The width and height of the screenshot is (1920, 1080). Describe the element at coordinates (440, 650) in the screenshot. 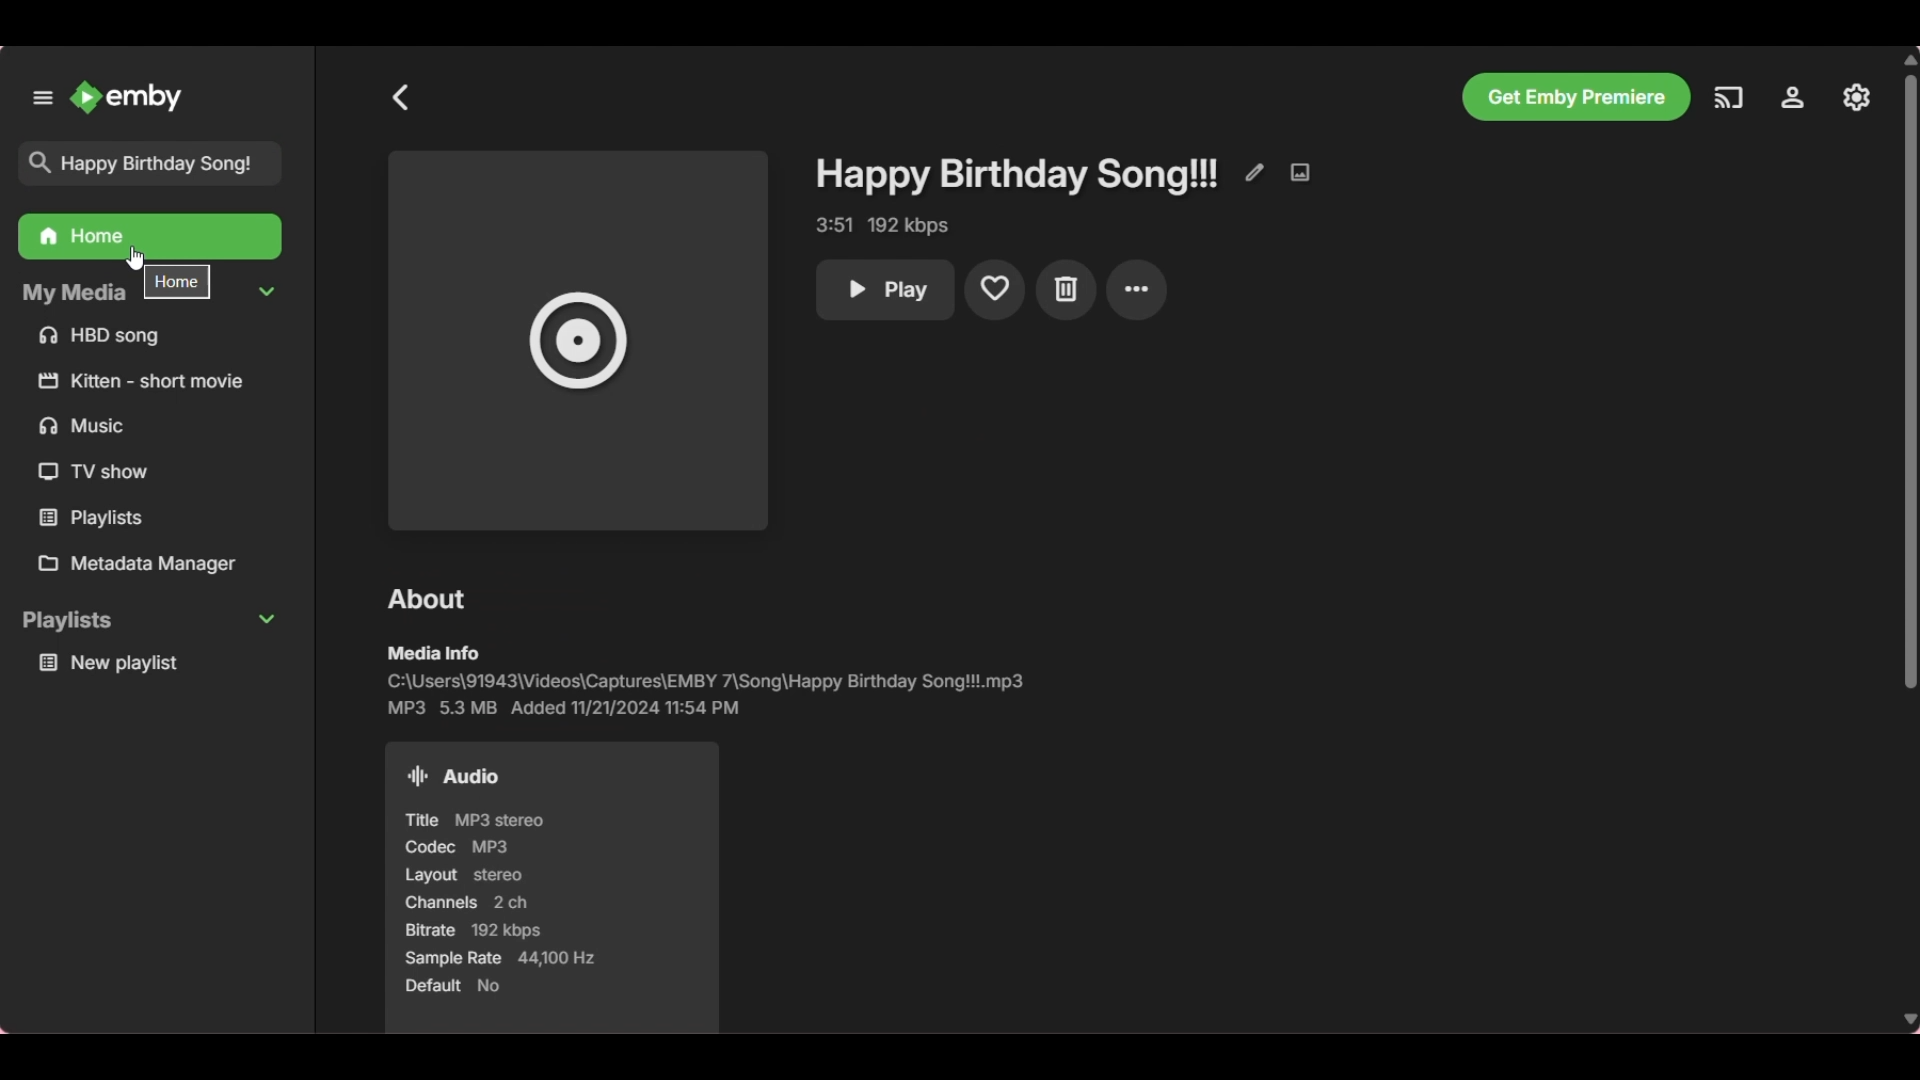

I see `media info` at that location.